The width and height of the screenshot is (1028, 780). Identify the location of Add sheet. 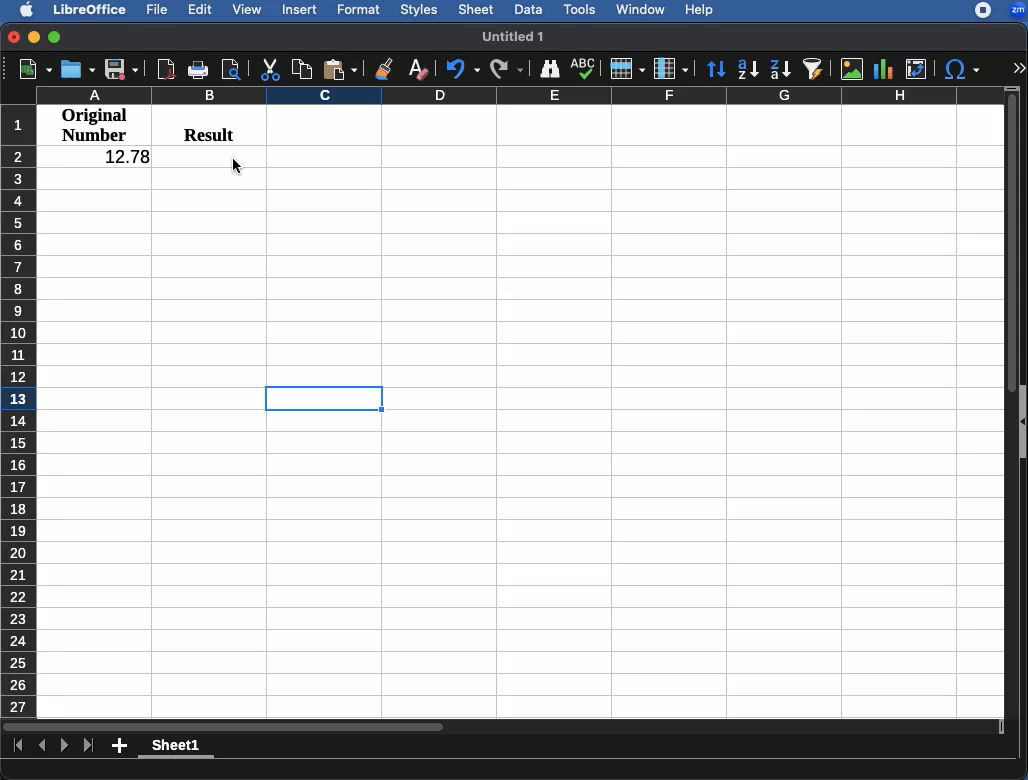
(119, 746).